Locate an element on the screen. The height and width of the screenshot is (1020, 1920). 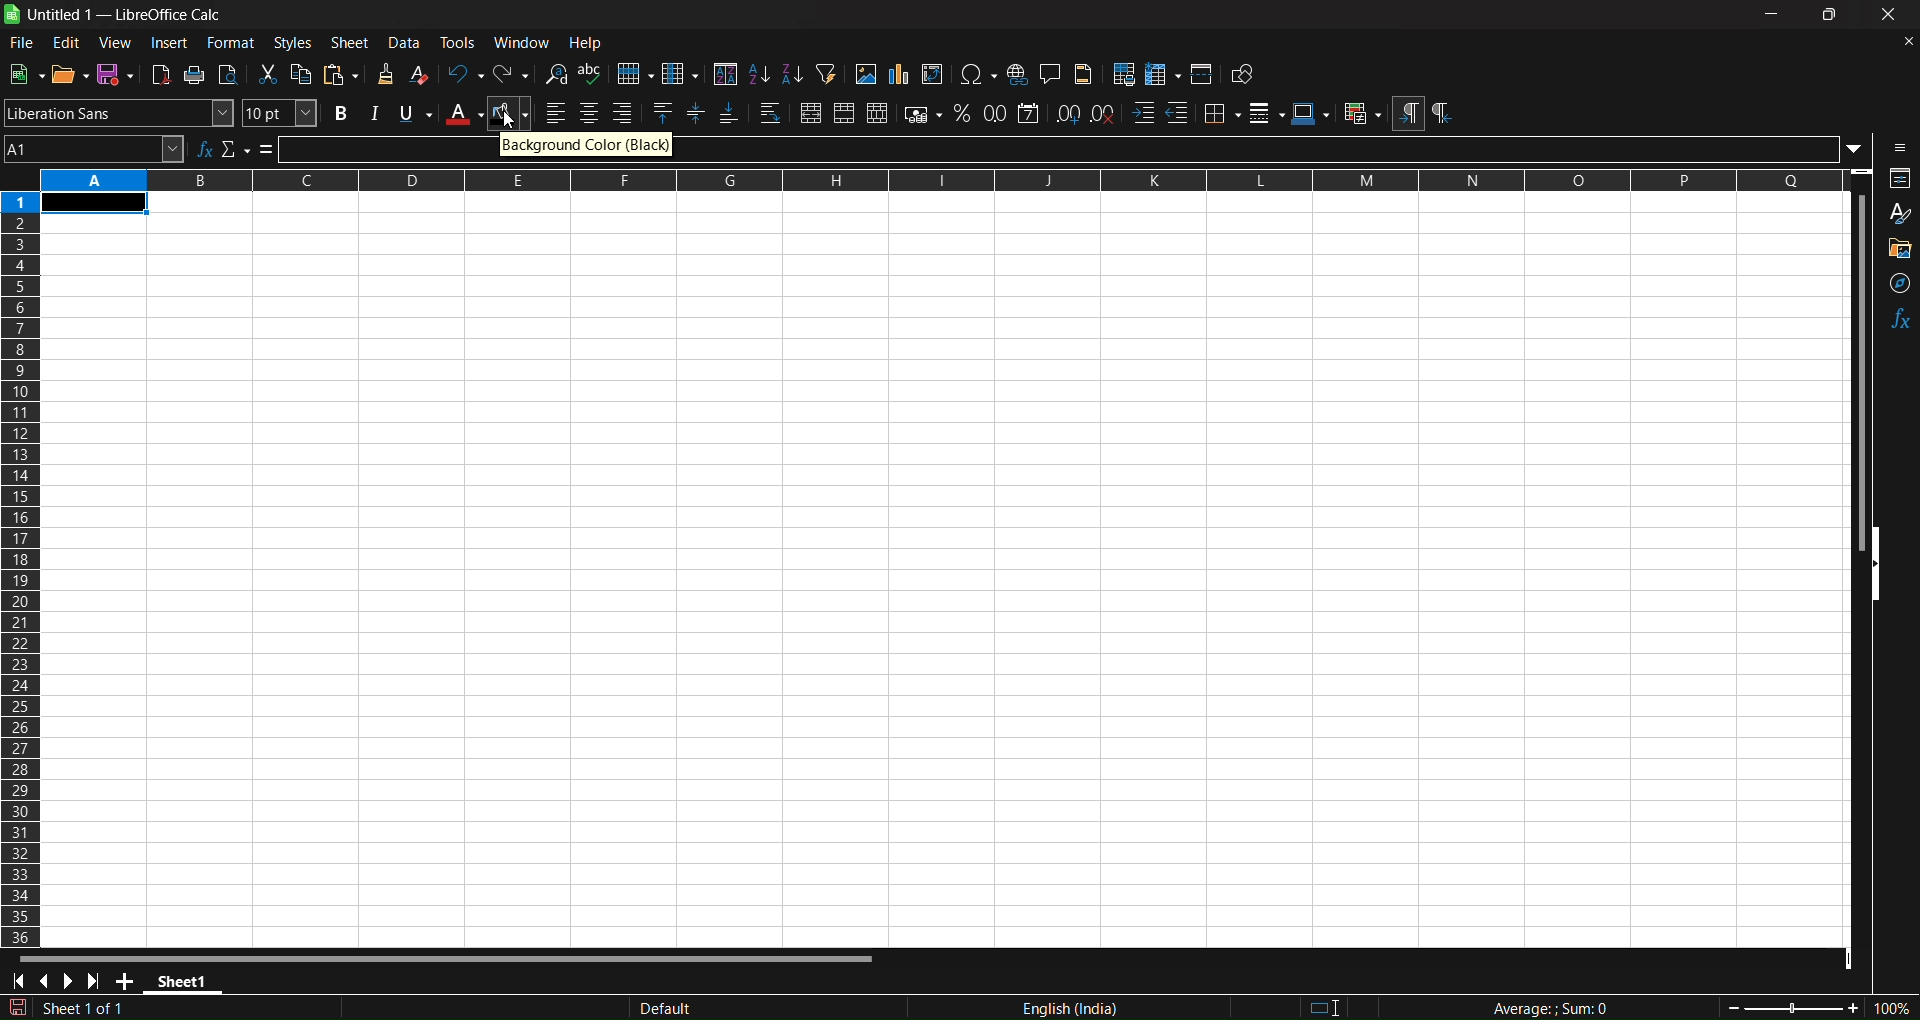
properties is located at coordinates (1896, 179).